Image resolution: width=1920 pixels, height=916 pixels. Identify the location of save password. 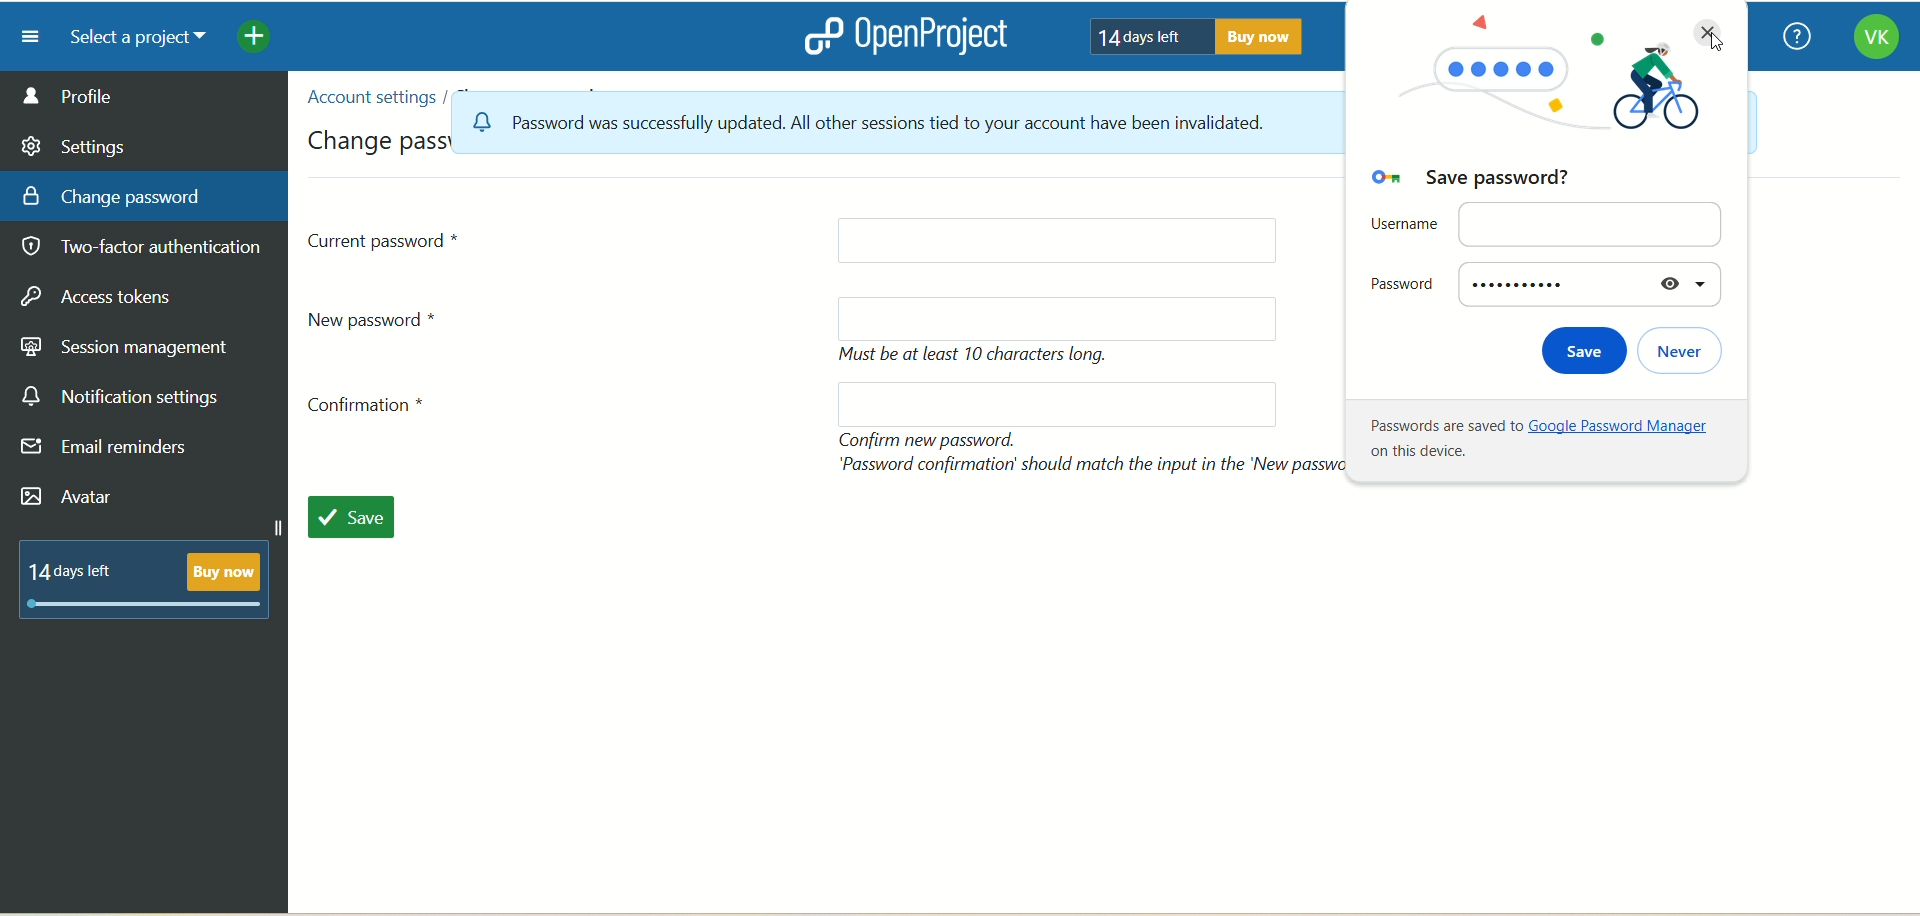
(1488, 181).